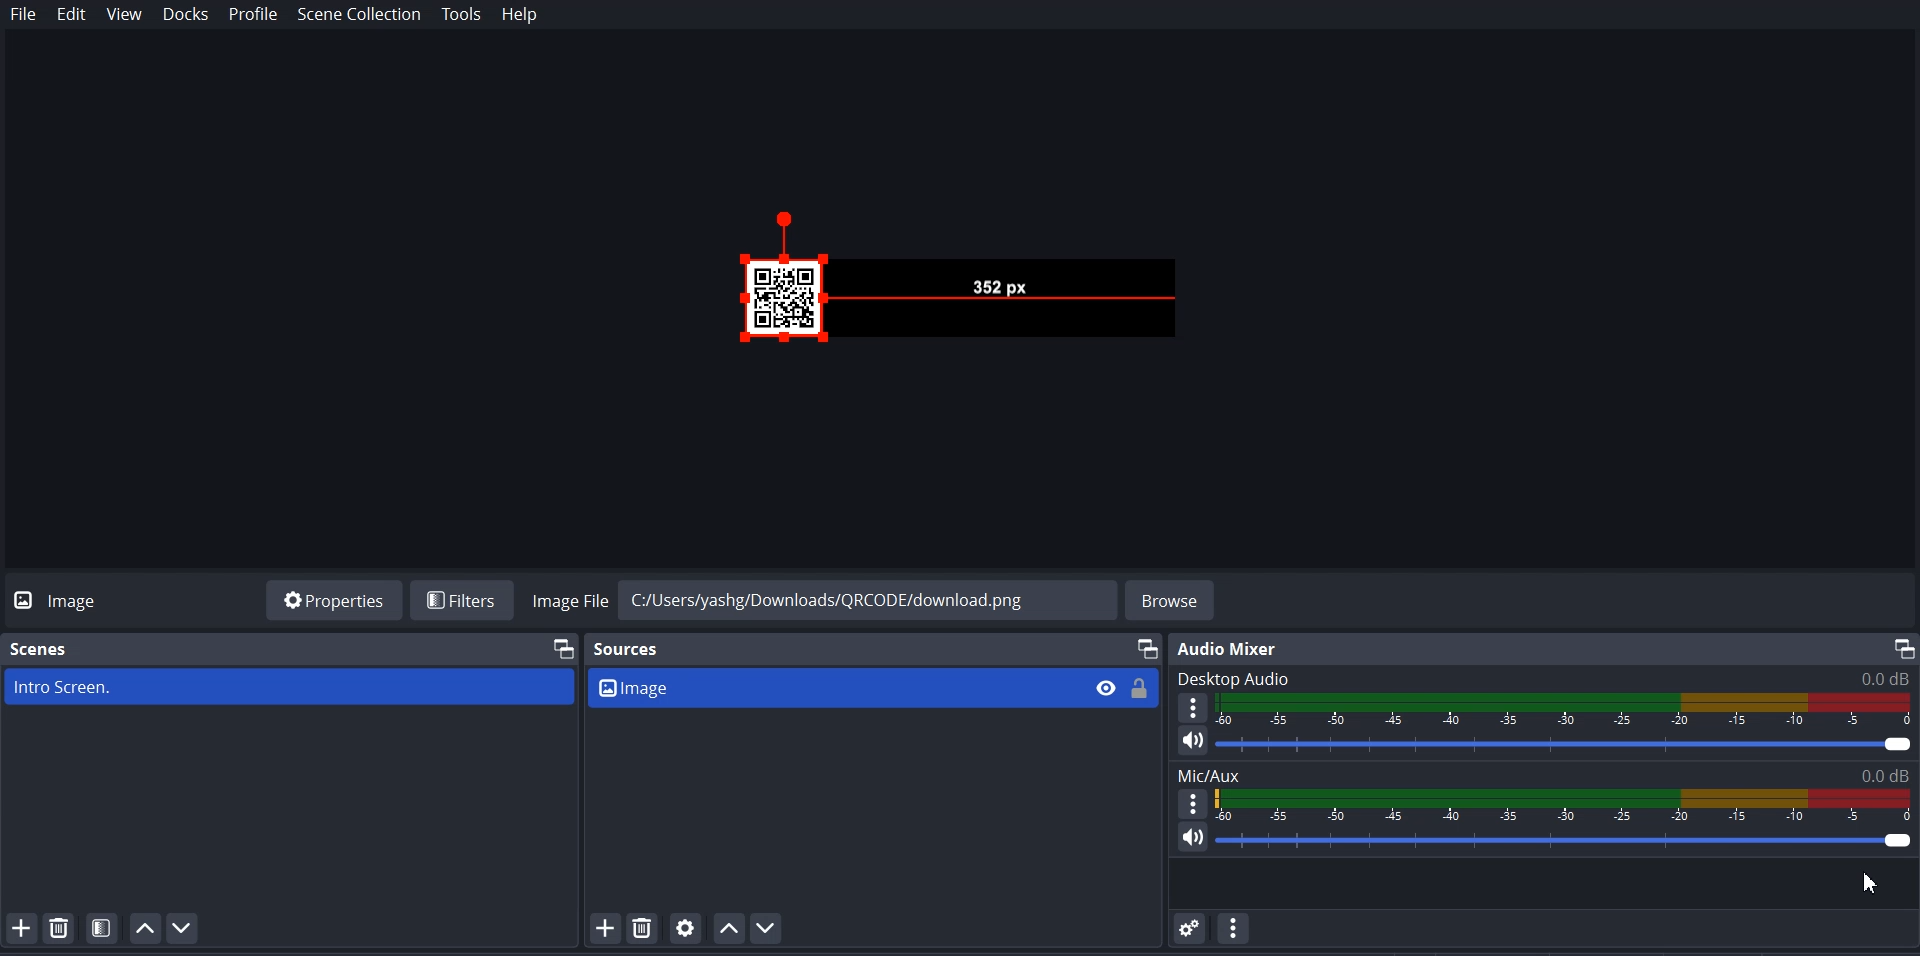 The height and width of the screenshot is (956, 1920). I want to click on More, so click(1192, 706).